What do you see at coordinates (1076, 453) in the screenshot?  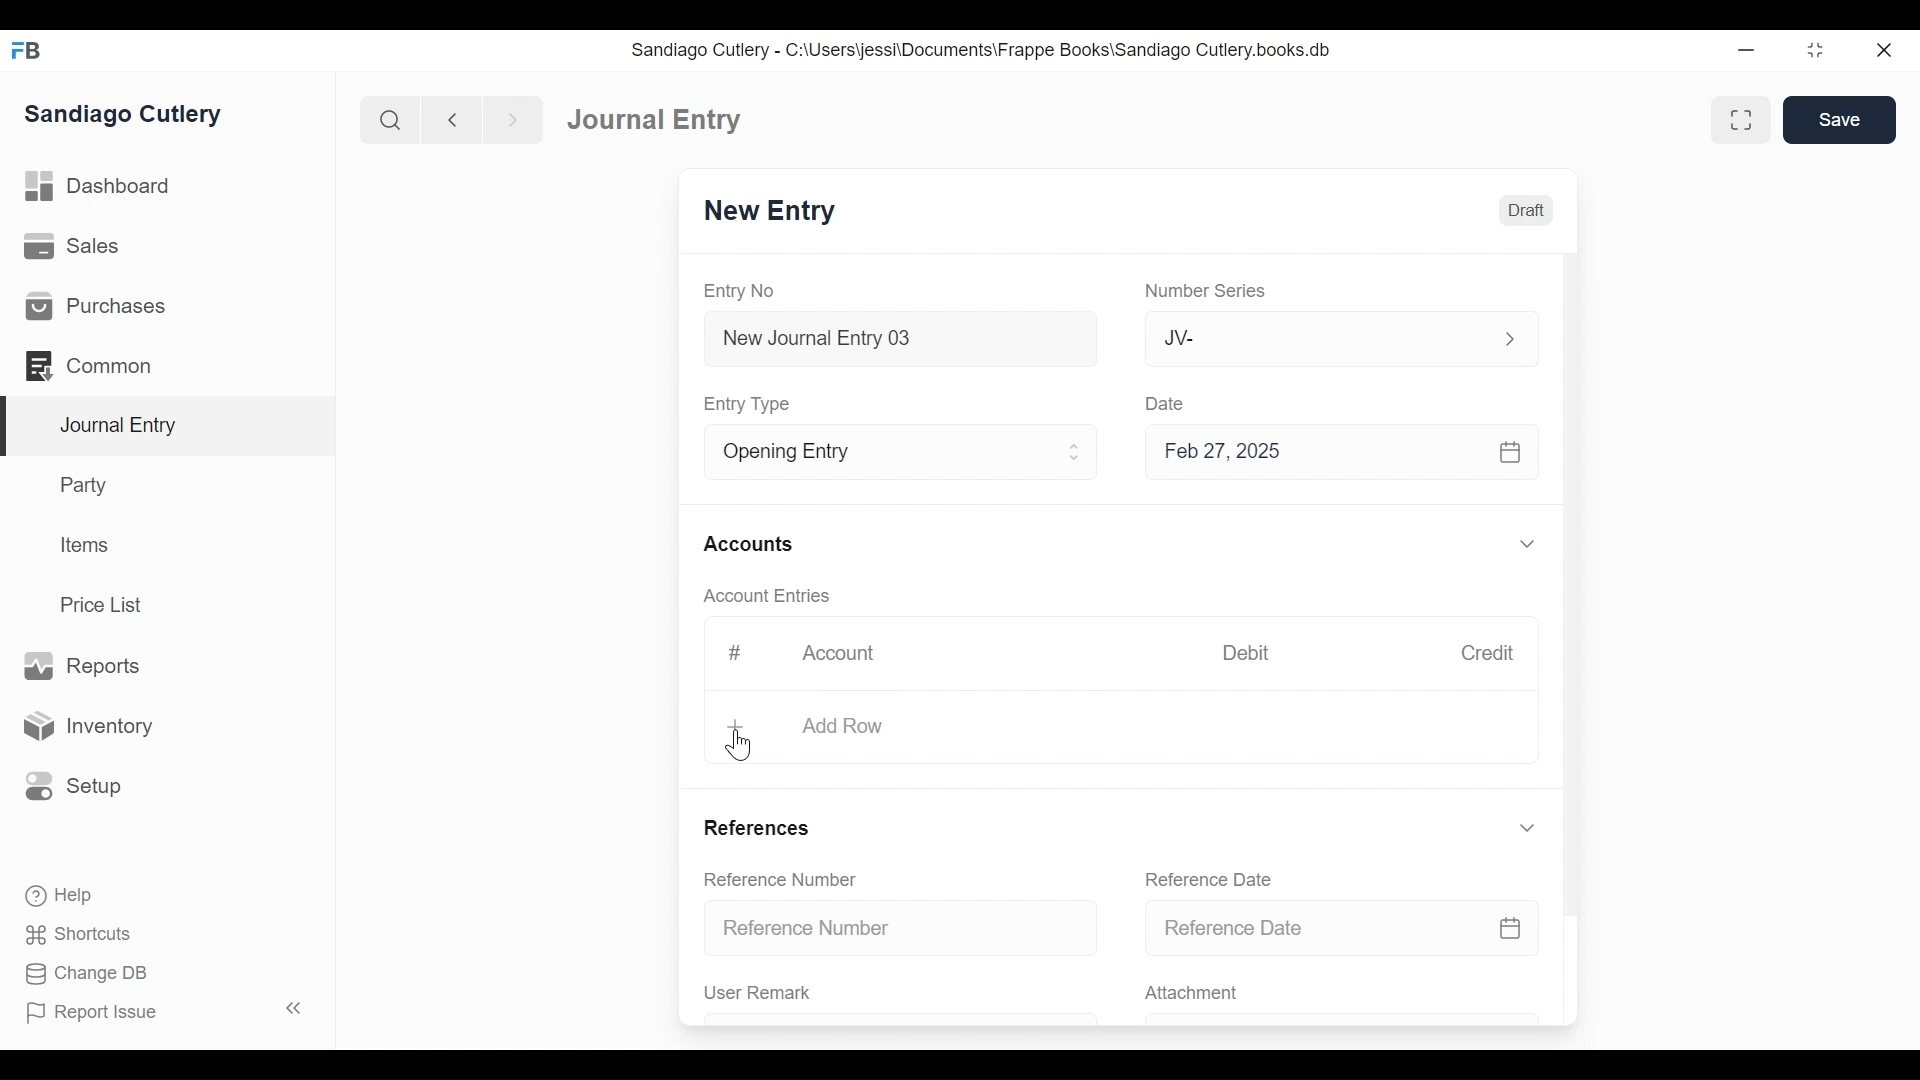 I see `Expand` at bounding box center [1076, 453].